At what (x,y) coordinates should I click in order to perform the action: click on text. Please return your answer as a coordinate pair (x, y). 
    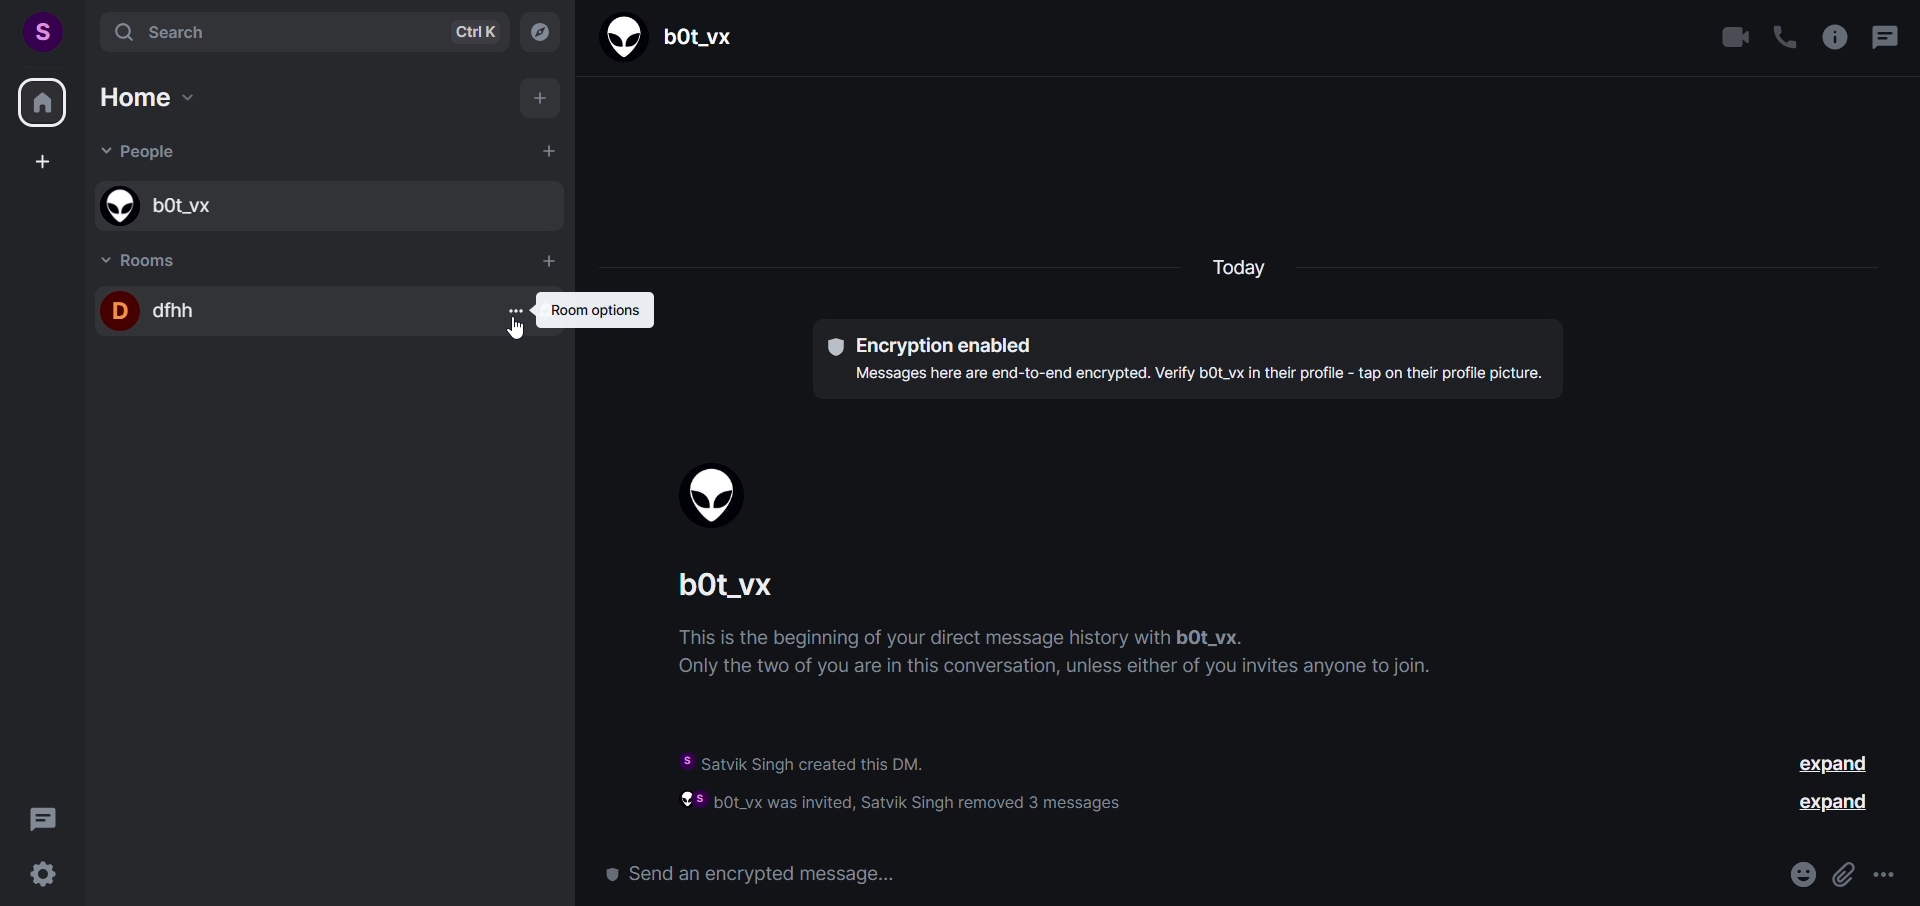
    Looking at the image, I should click on (1193, 359).